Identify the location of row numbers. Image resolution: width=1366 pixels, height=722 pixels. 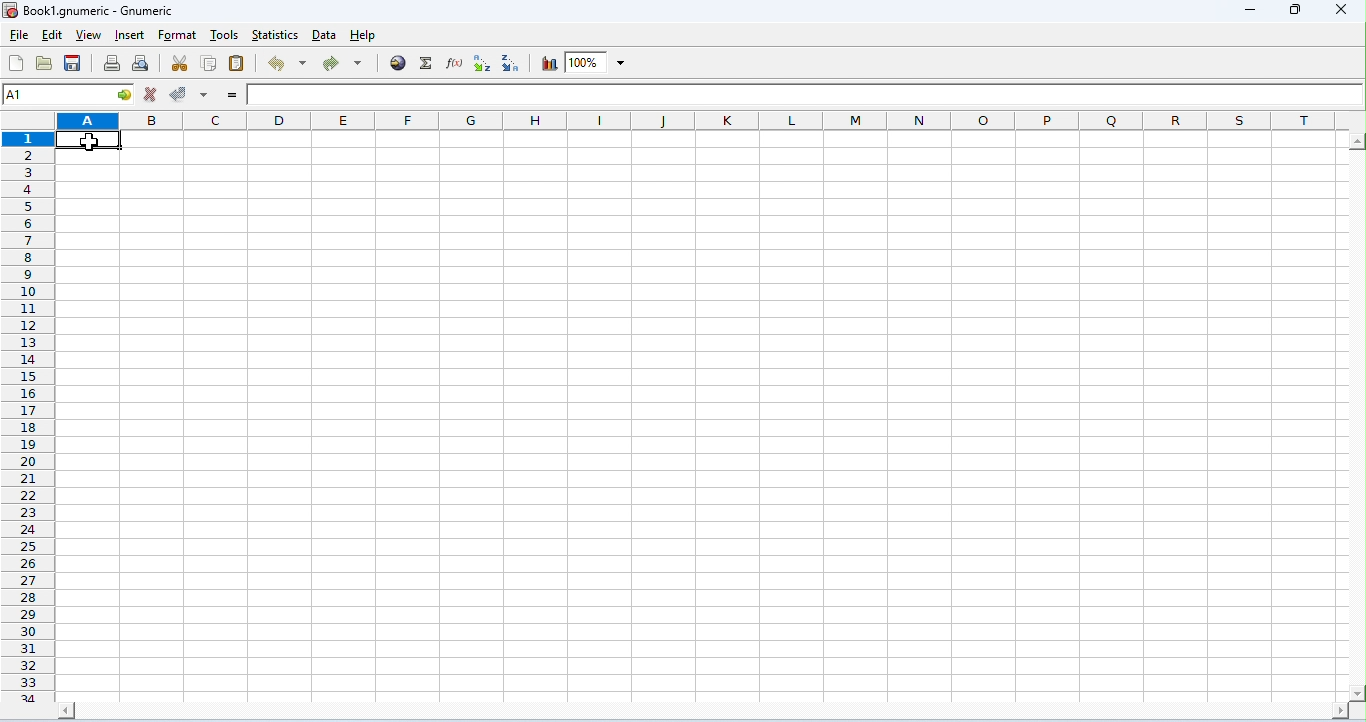
(27, 402).